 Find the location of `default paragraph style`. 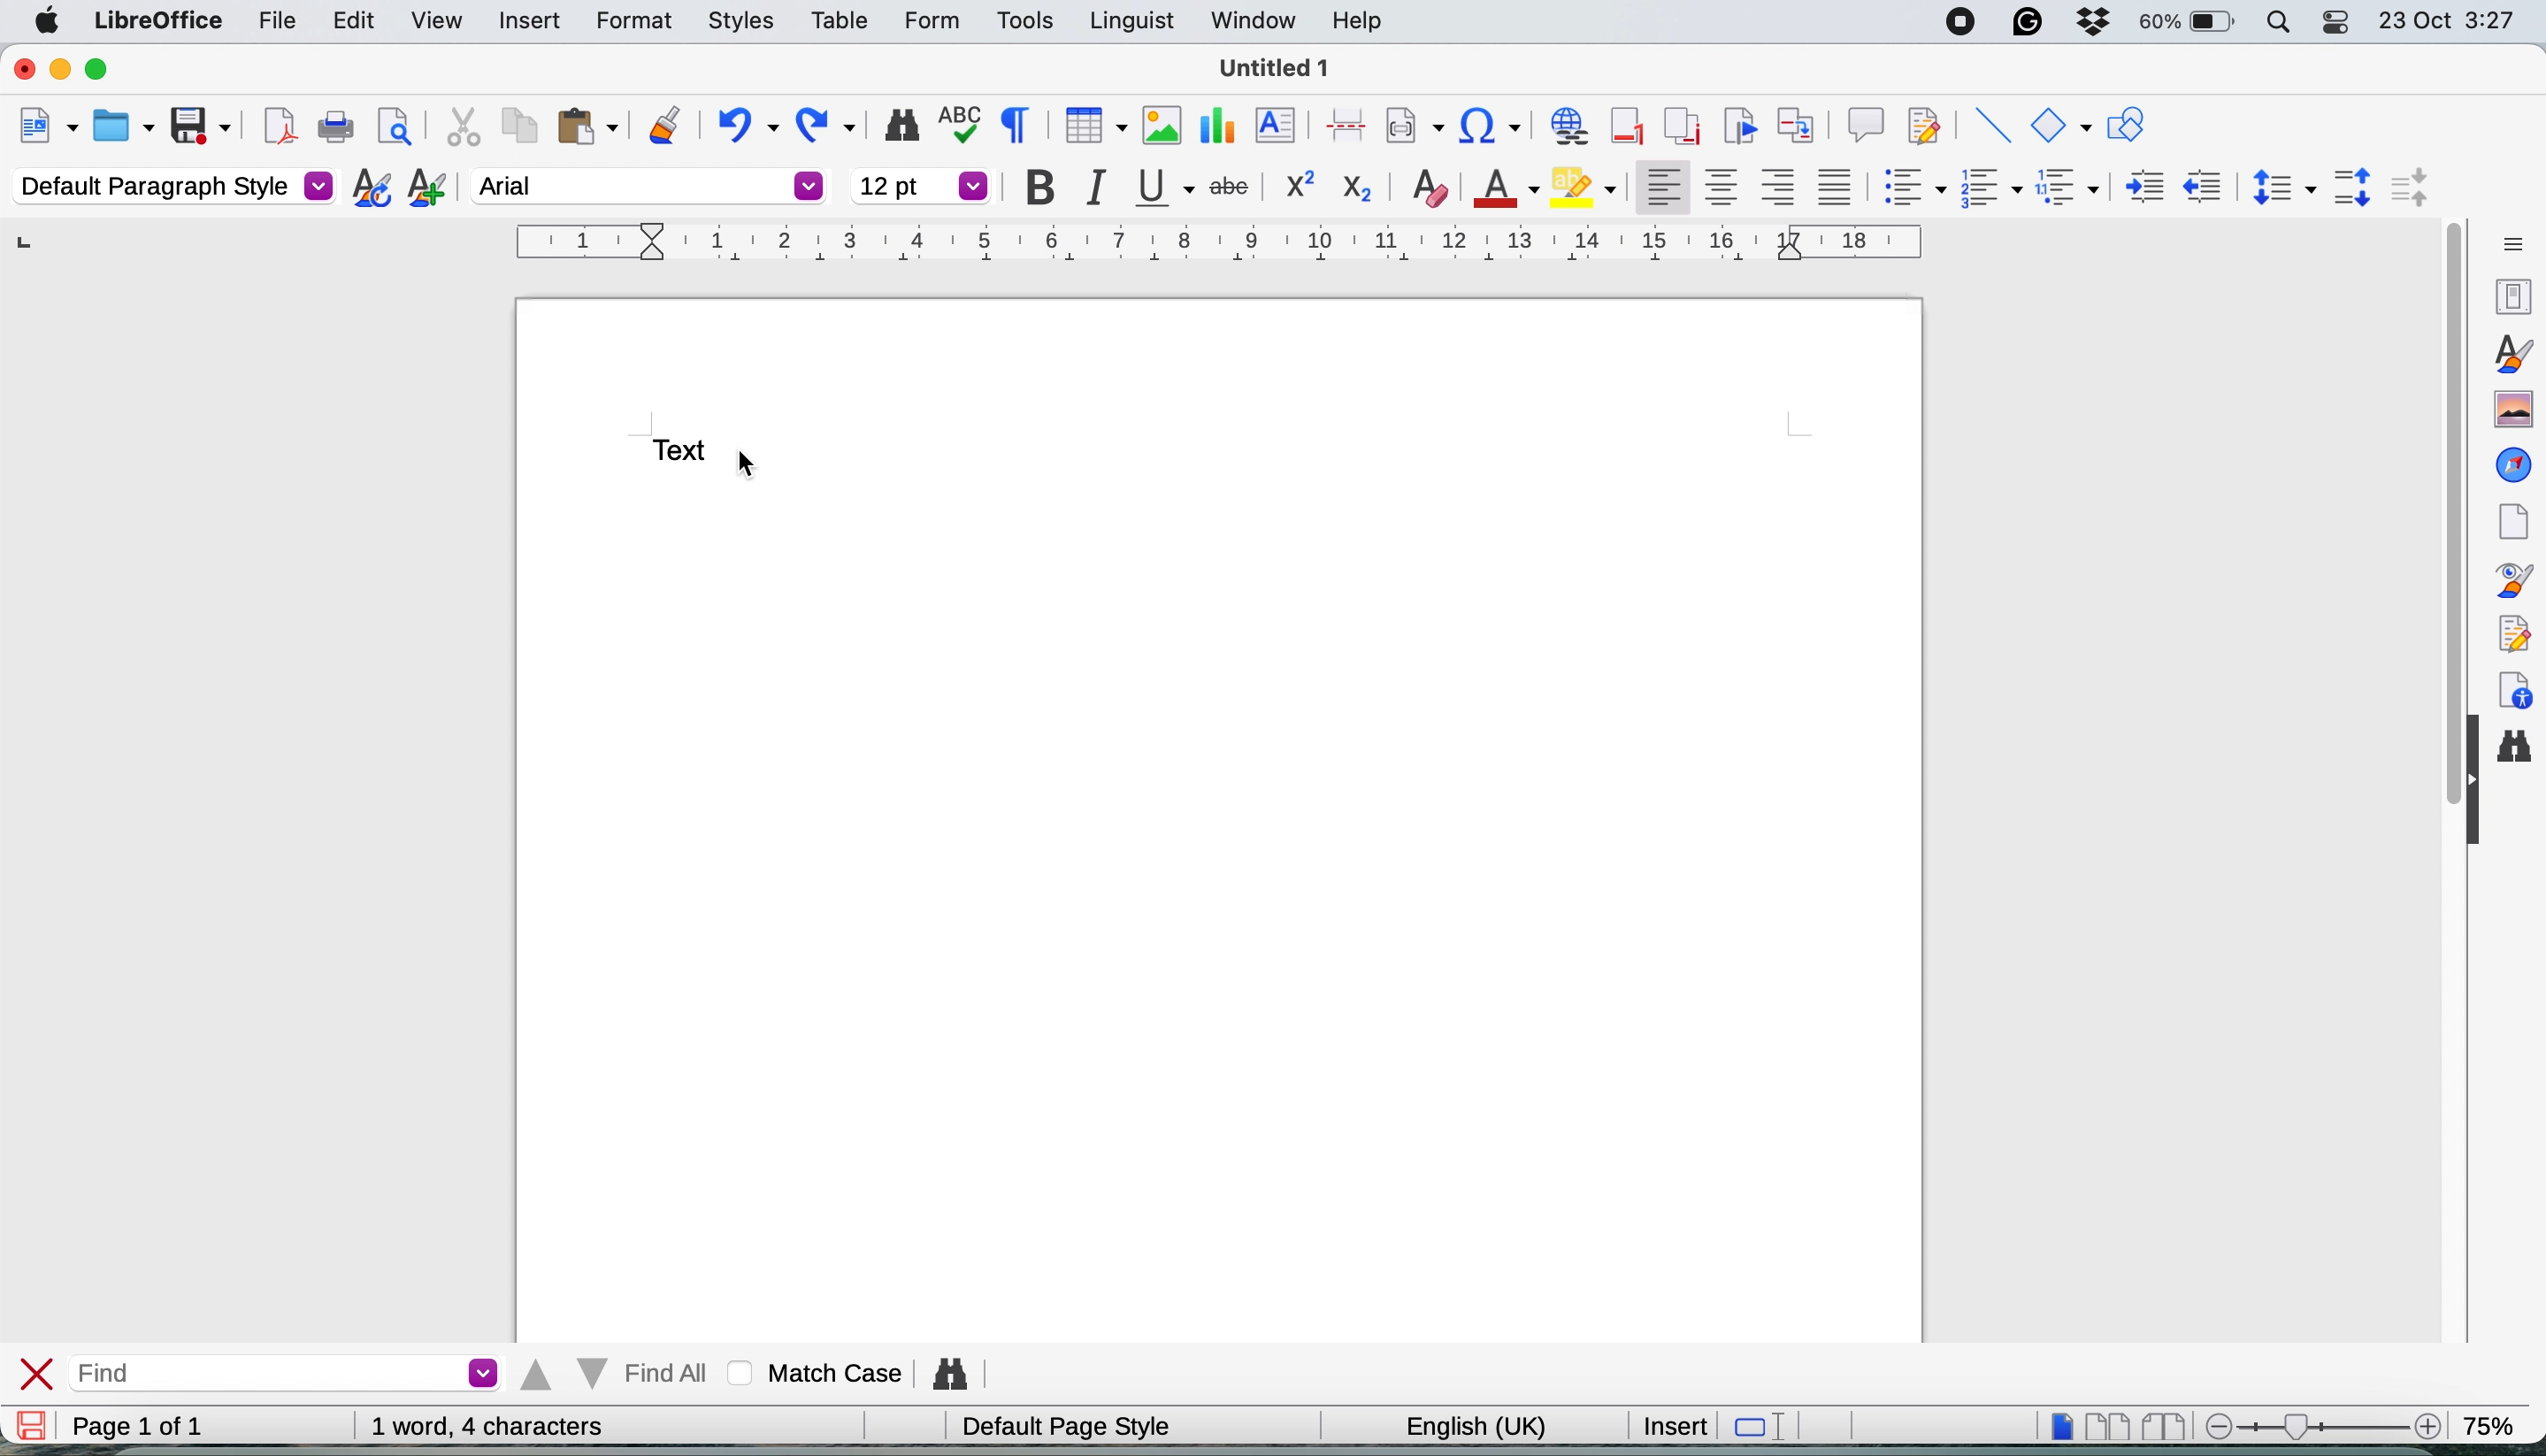

default paragraph style is located at coordinates (170, 188).